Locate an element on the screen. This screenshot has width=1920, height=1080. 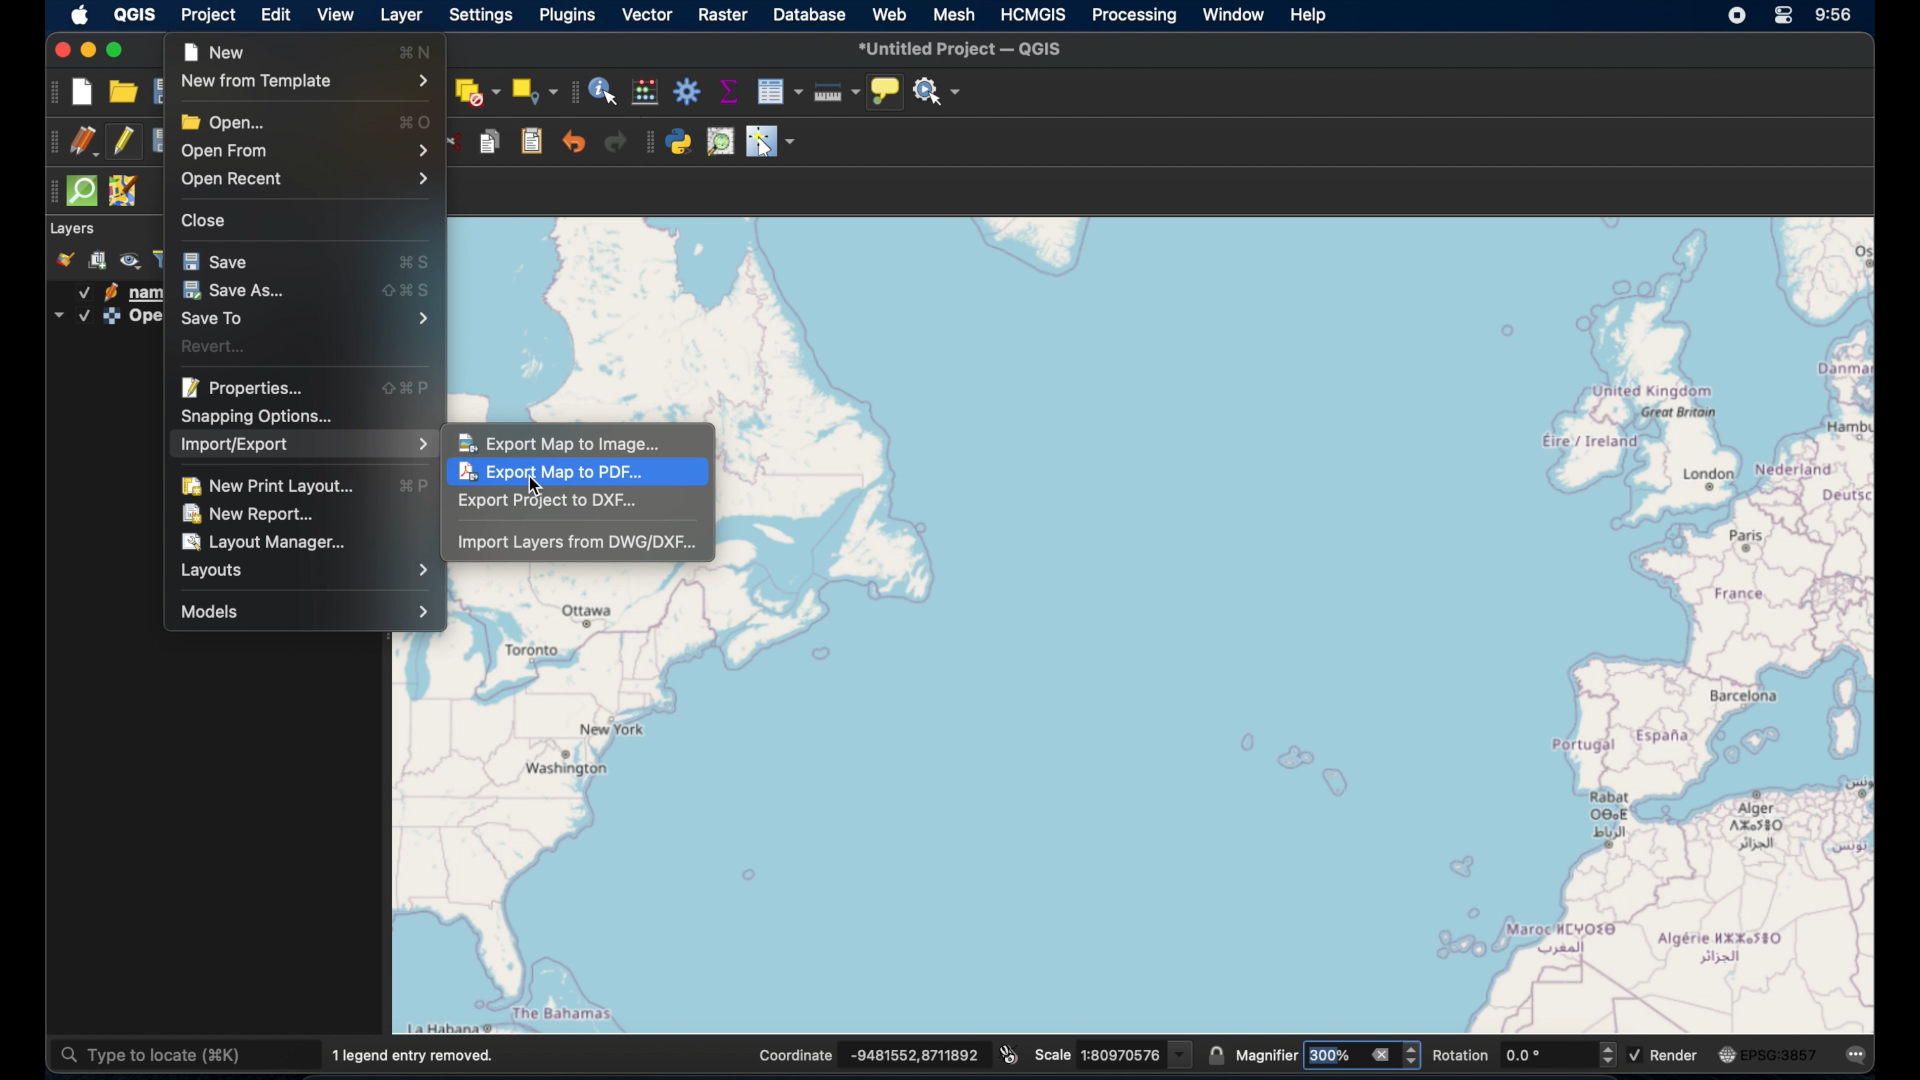
help is located at coordinates (1311, 16).